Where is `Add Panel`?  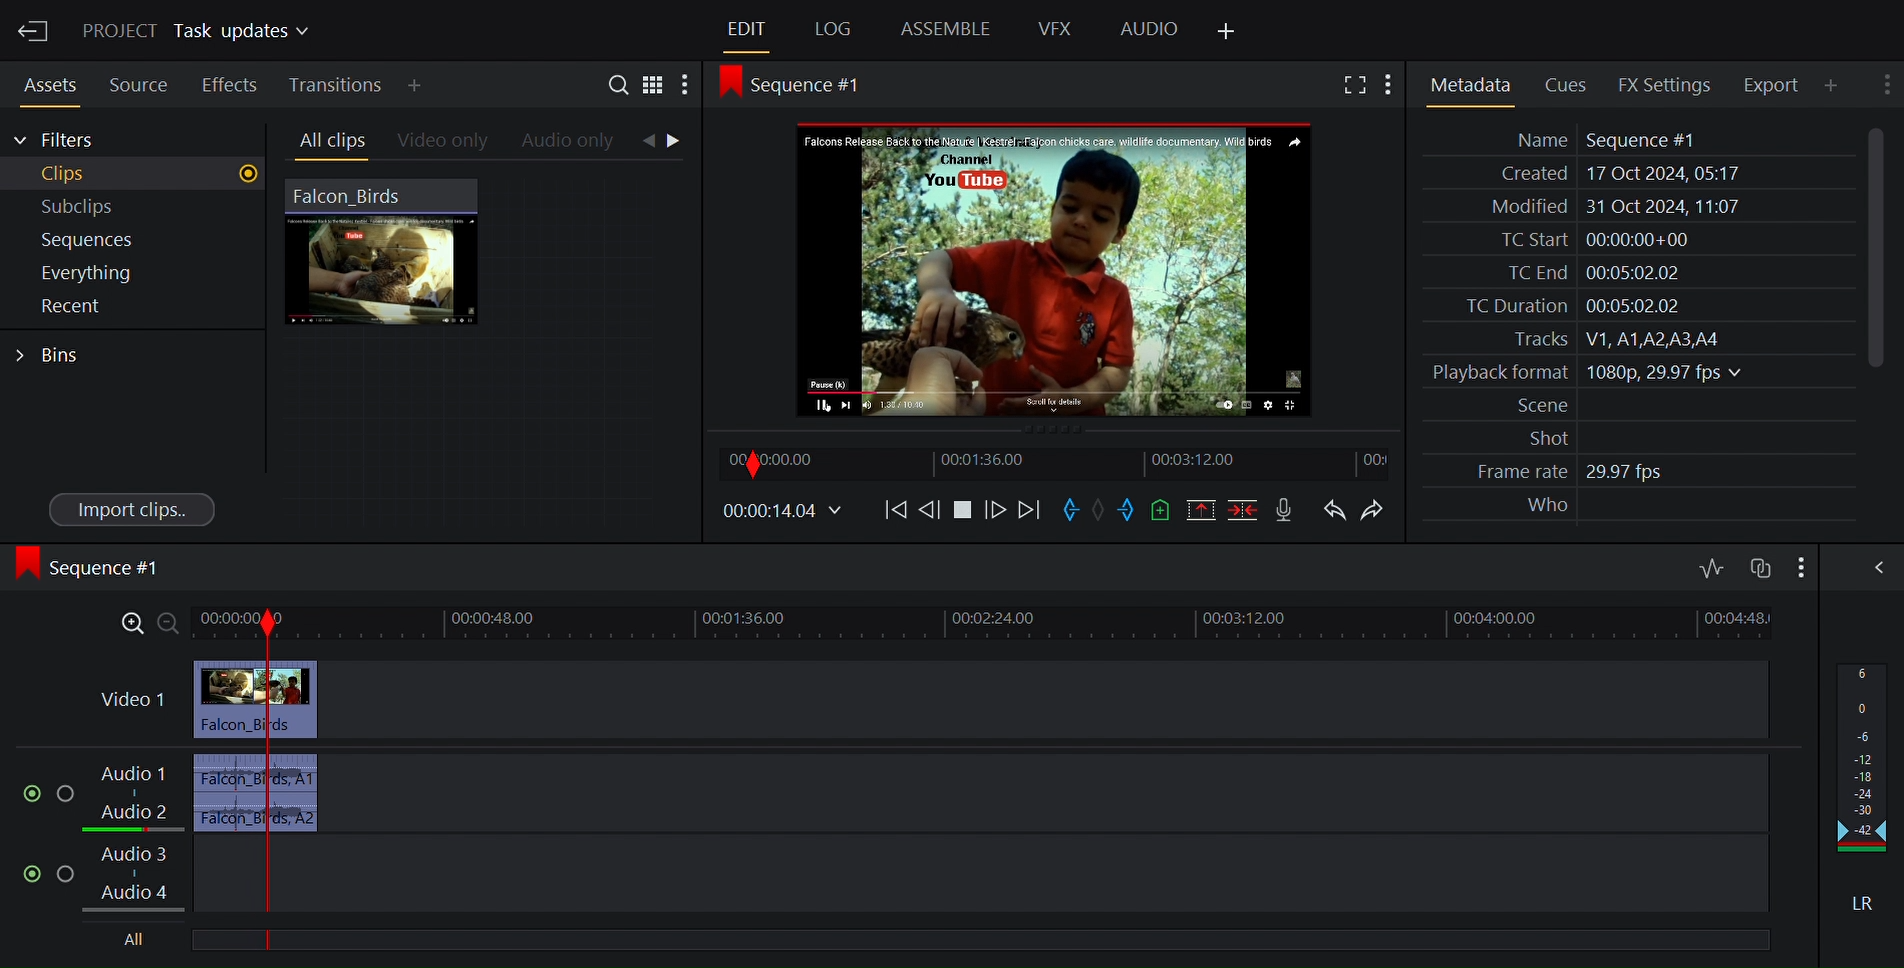
Add Panel is located at coordinates (415, 84).